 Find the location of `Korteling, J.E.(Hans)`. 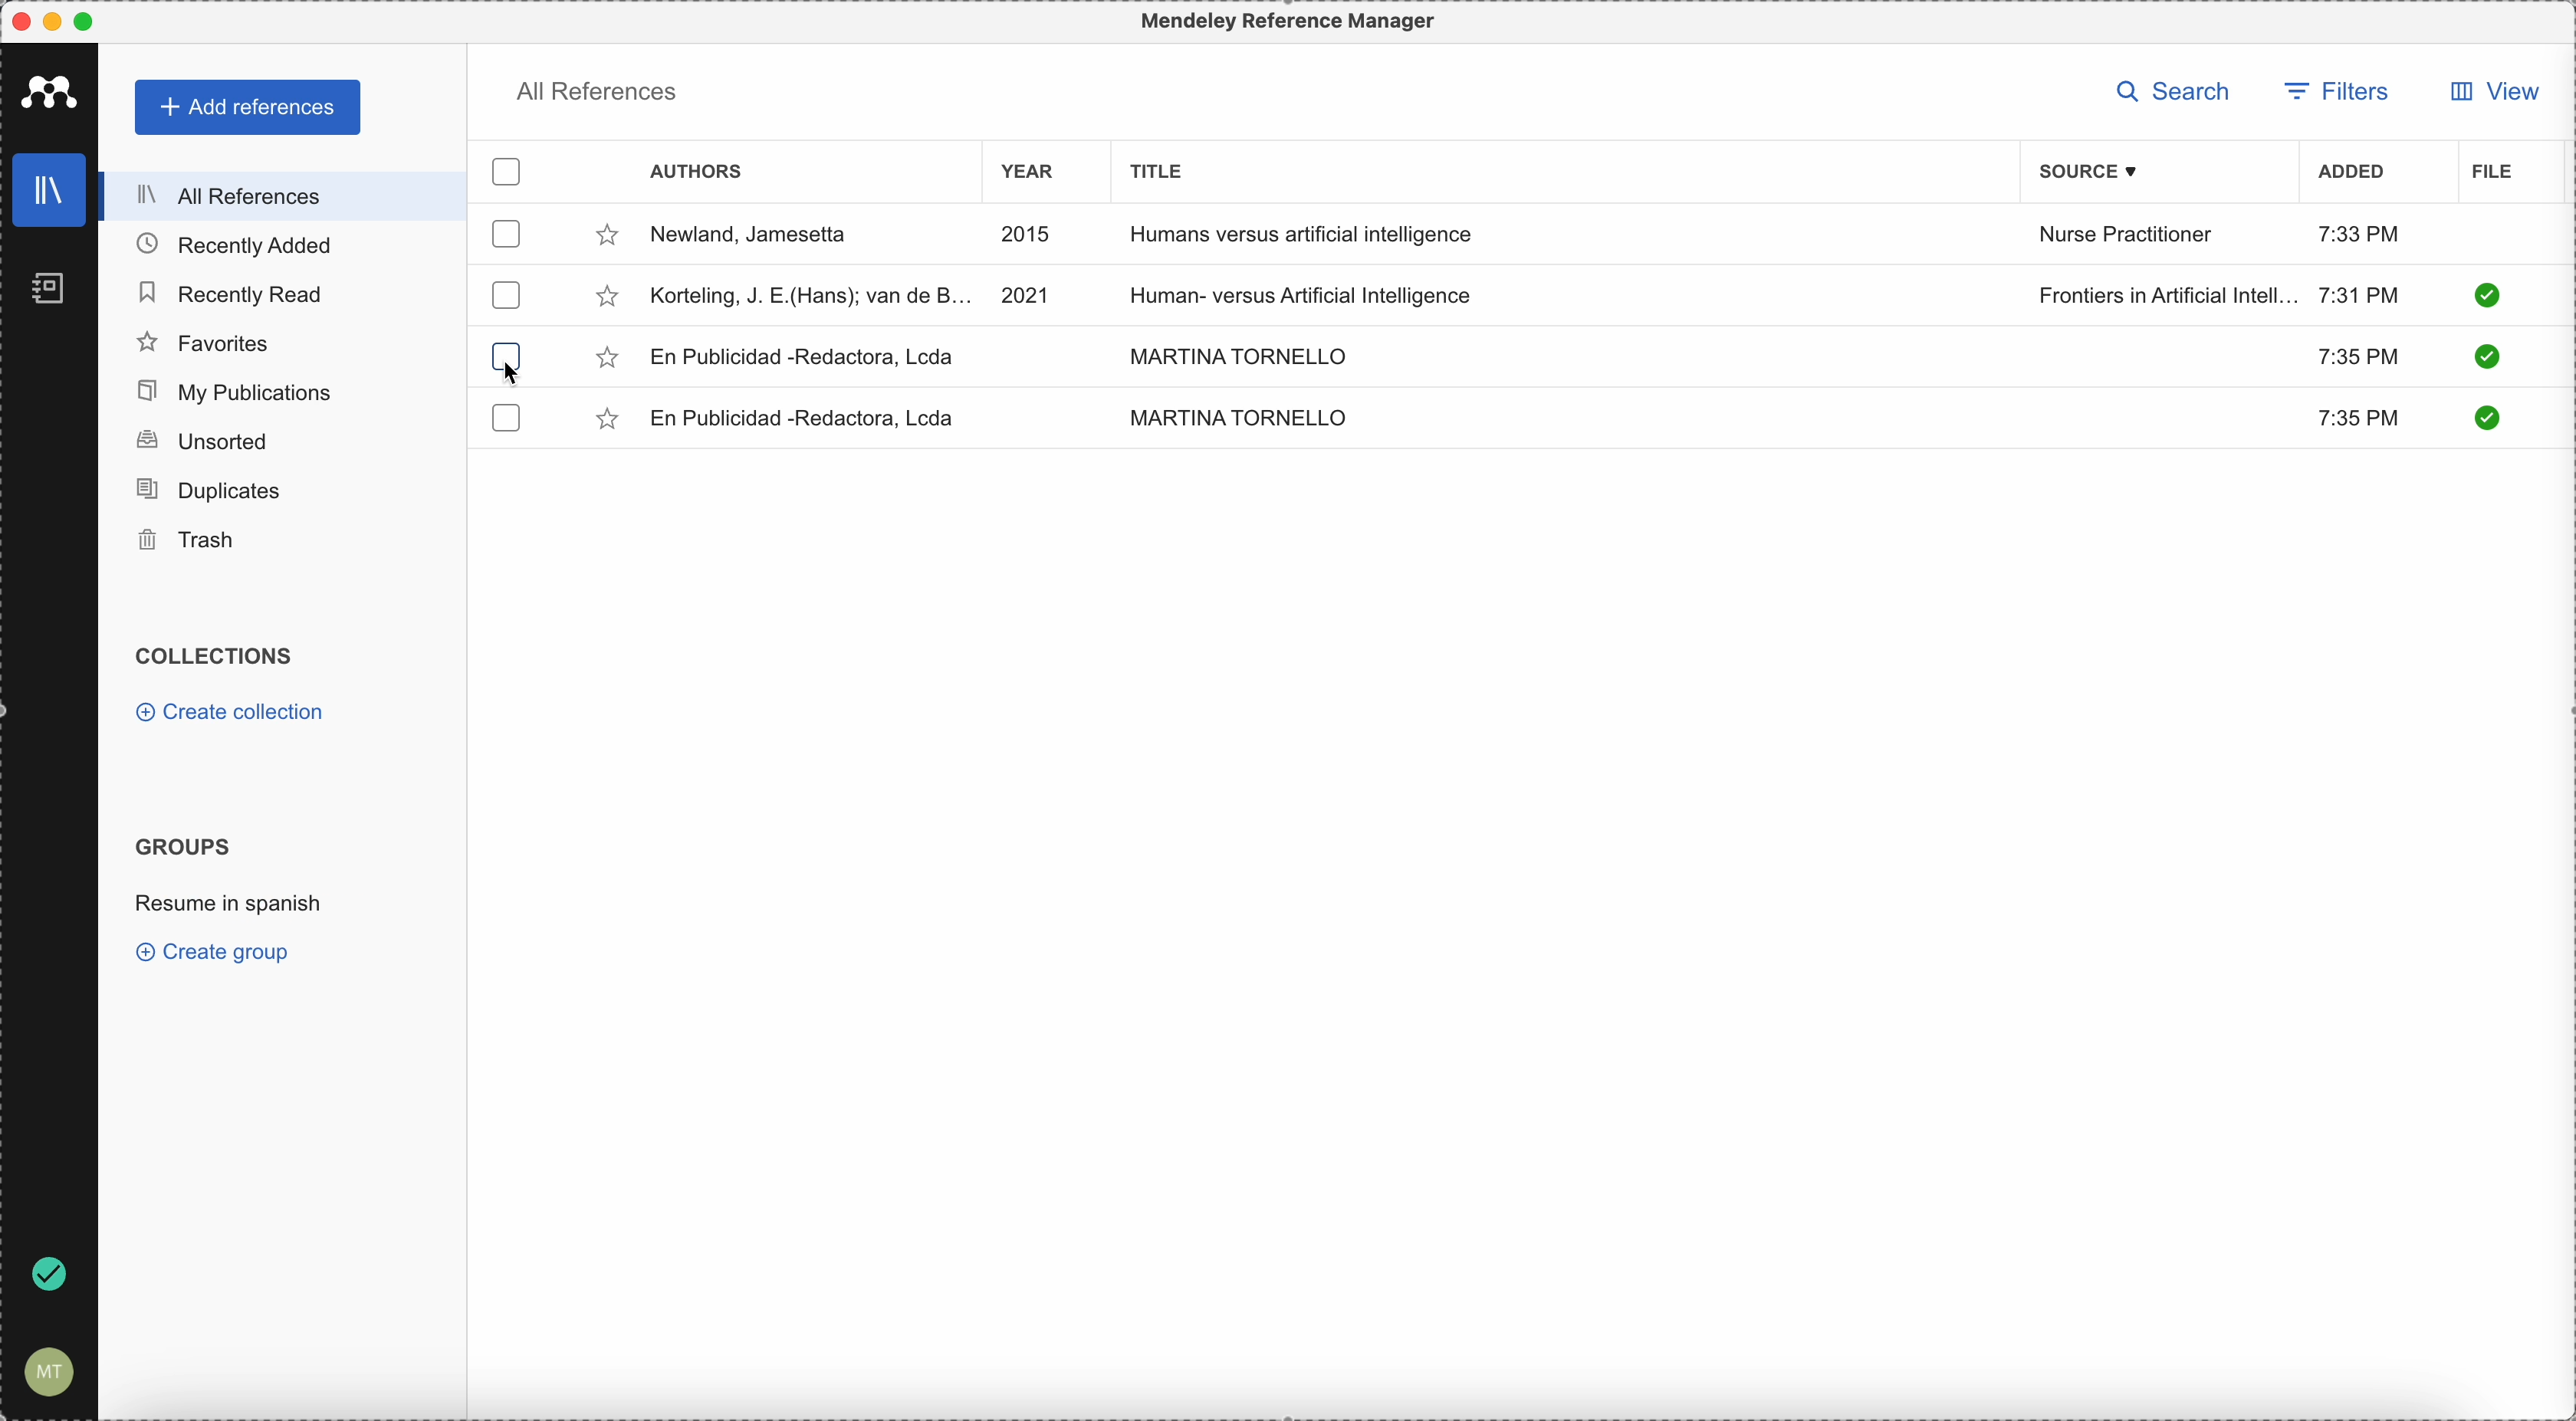

Korteling, J.E.(Hans) is located at coordinates (812, 295).